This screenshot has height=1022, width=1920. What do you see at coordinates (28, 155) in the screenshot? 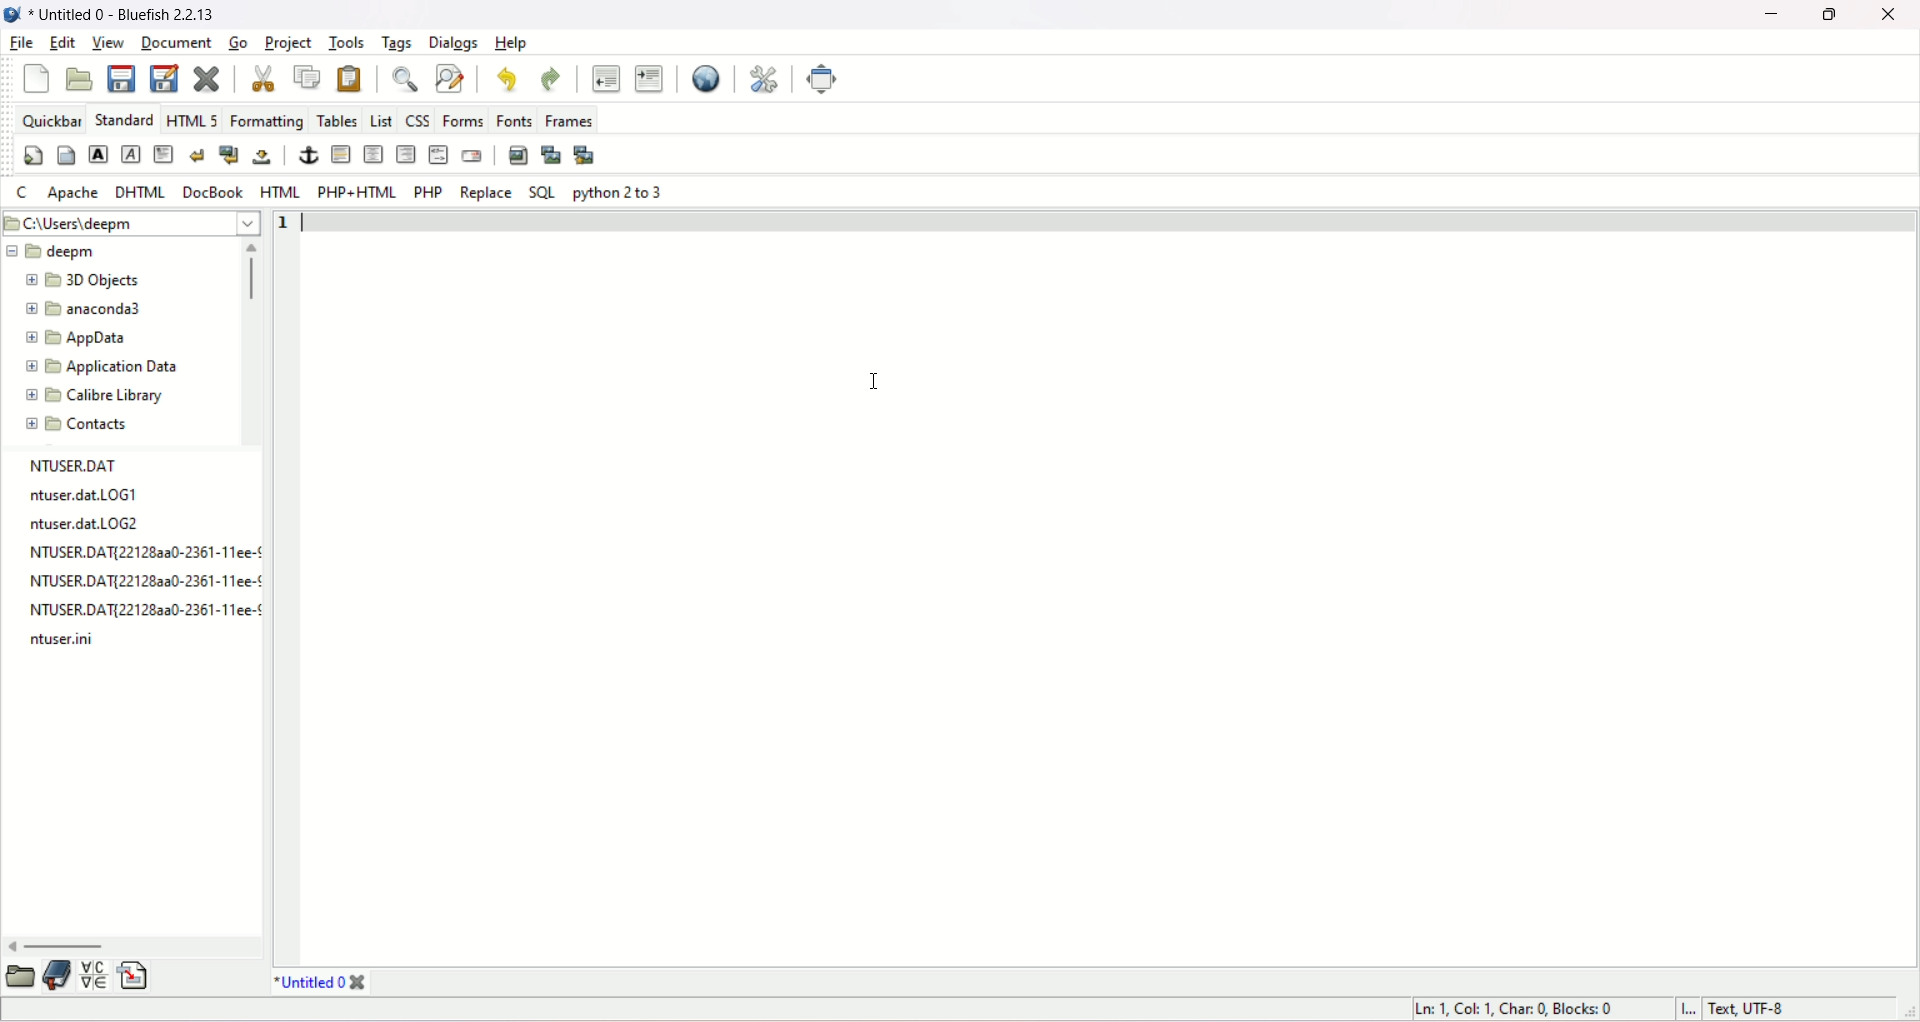
I see `quick settings` at bounding box center [28, 155].